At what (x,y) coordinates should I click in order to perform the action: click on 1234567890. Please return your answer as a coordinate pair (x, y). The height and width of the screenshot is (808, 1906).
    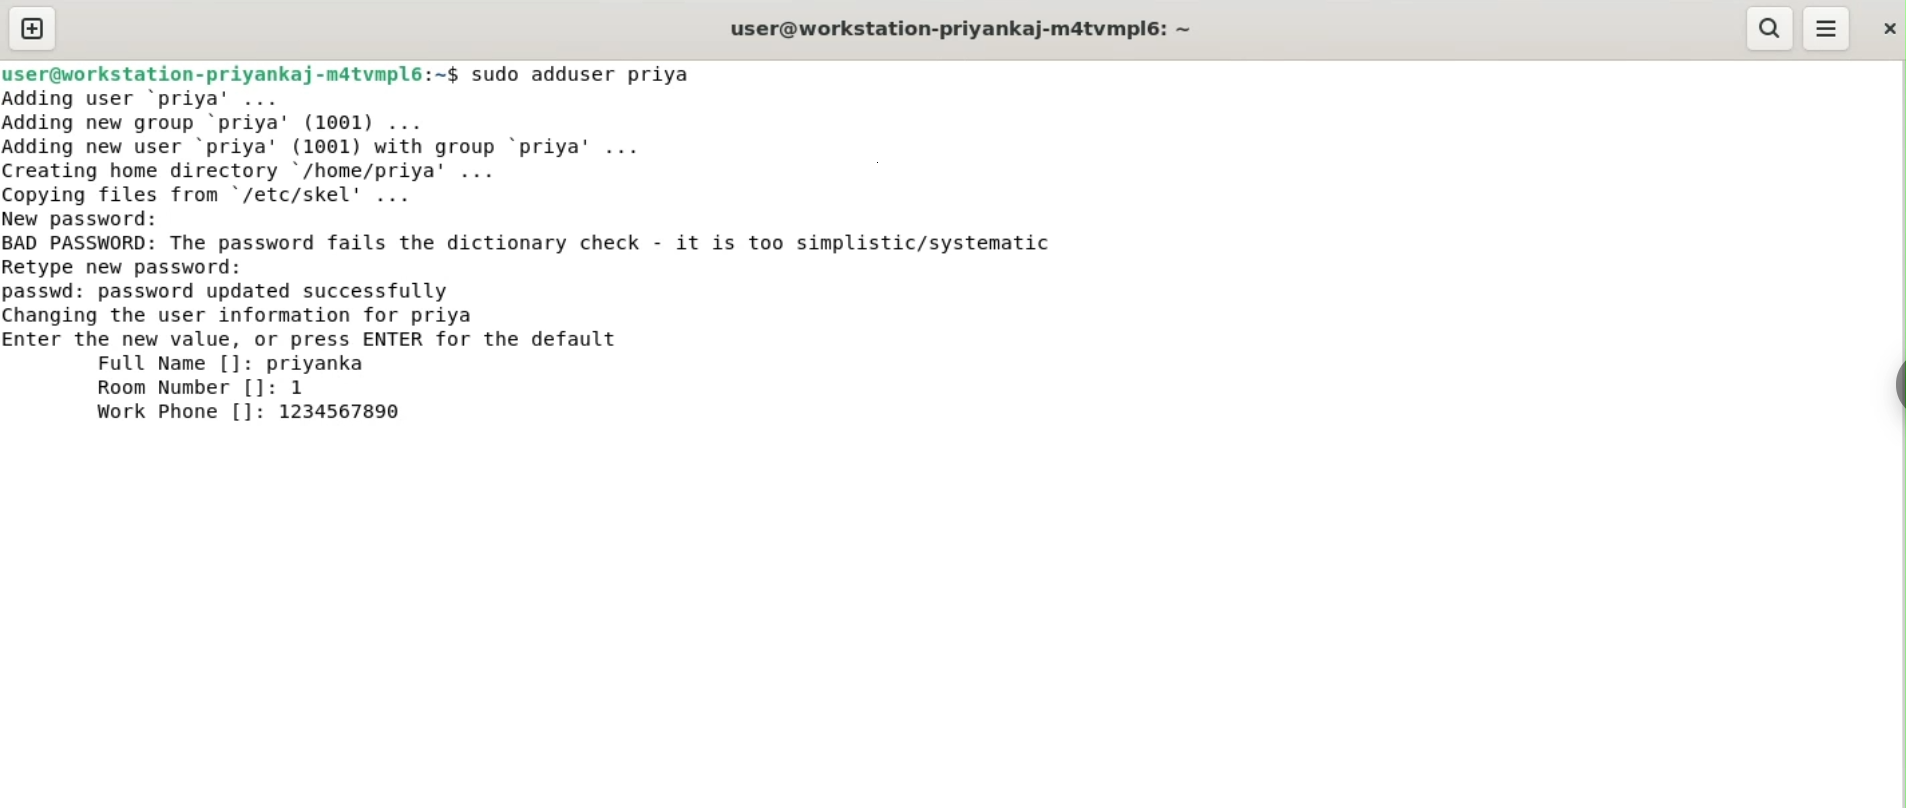
    Looking at the image, I should click on (353, 414).